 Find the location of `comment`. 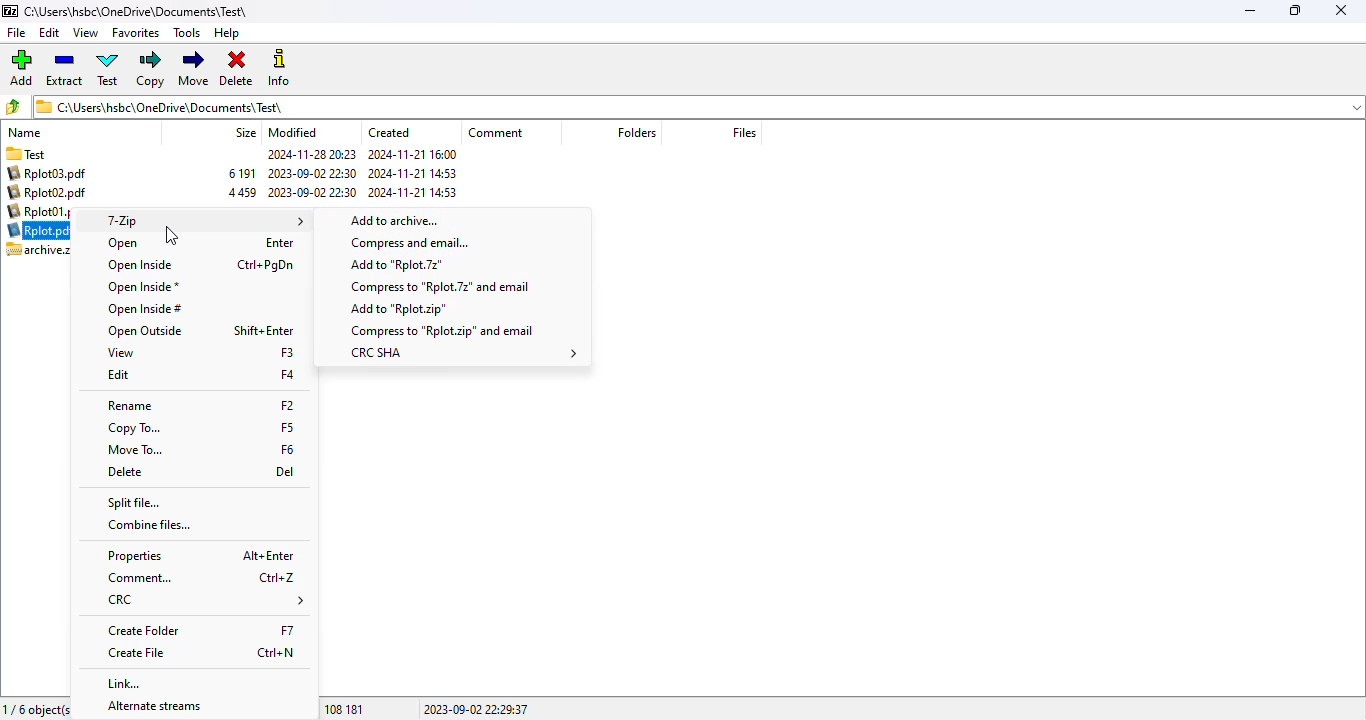

comment is located at coordinates (143, 579).